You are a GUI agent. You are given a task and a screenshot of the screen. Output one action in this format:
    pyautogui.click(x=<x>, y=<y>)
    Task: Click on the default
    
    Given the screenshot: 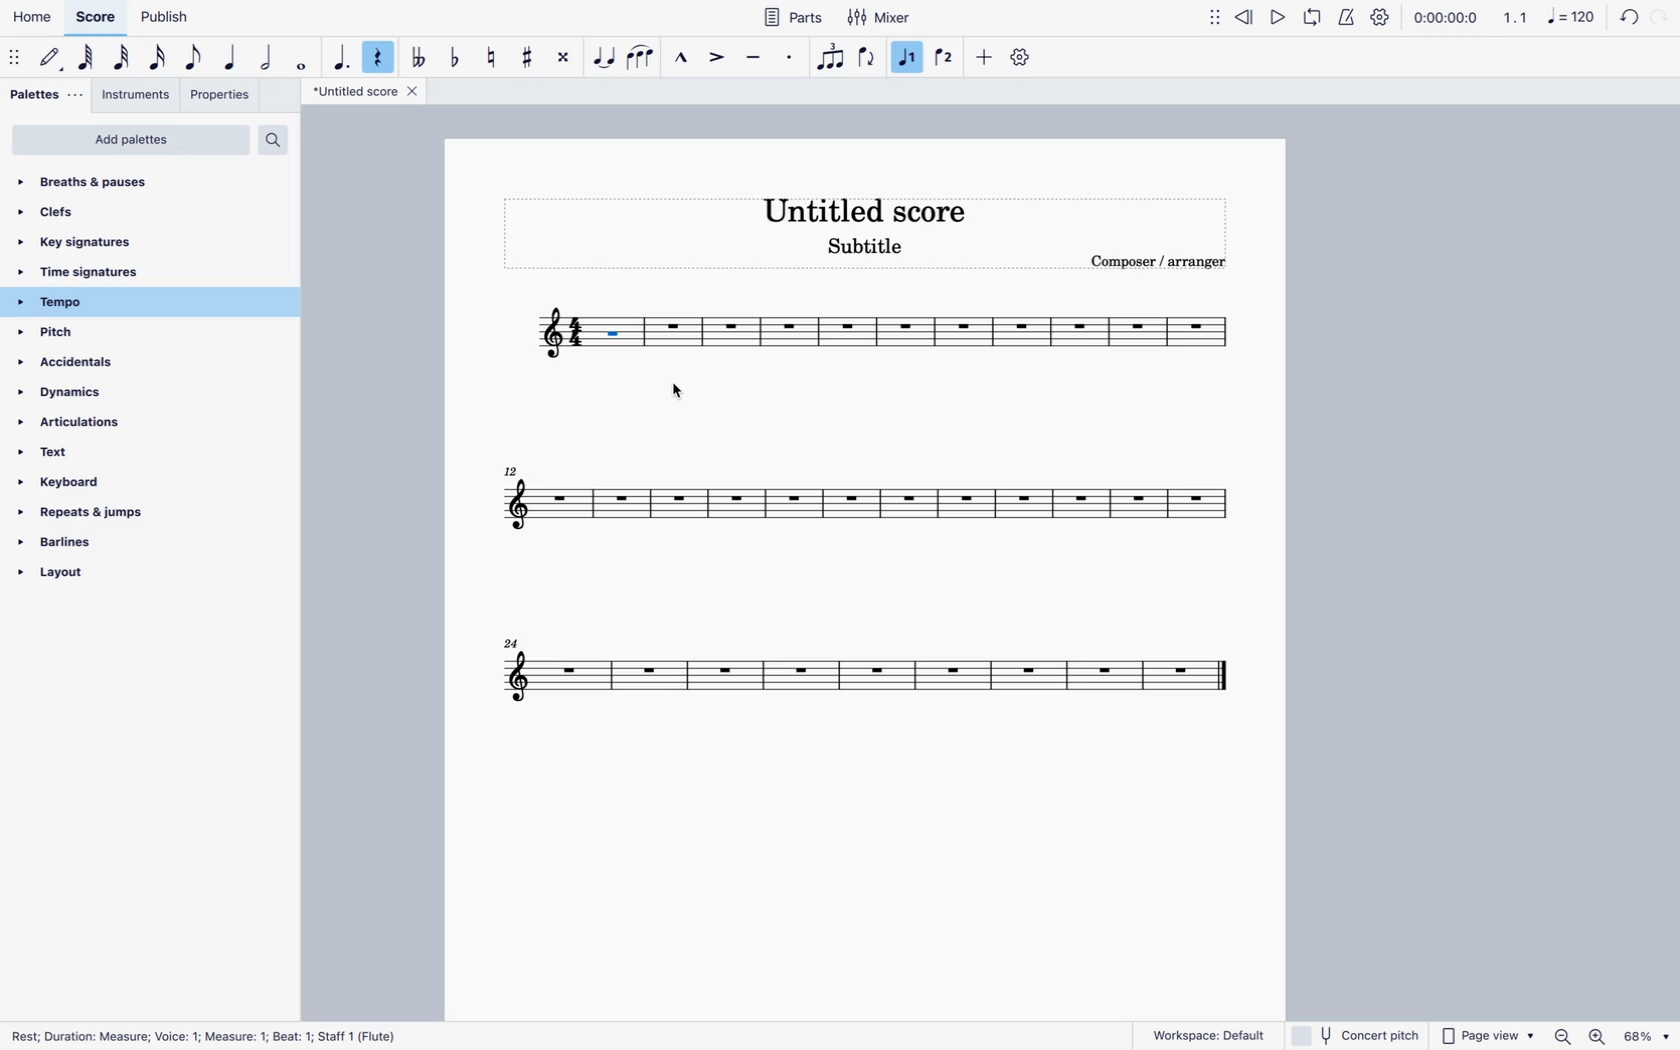 What is the action you would take?
    pyautogui.click(x=52, y=58)
    